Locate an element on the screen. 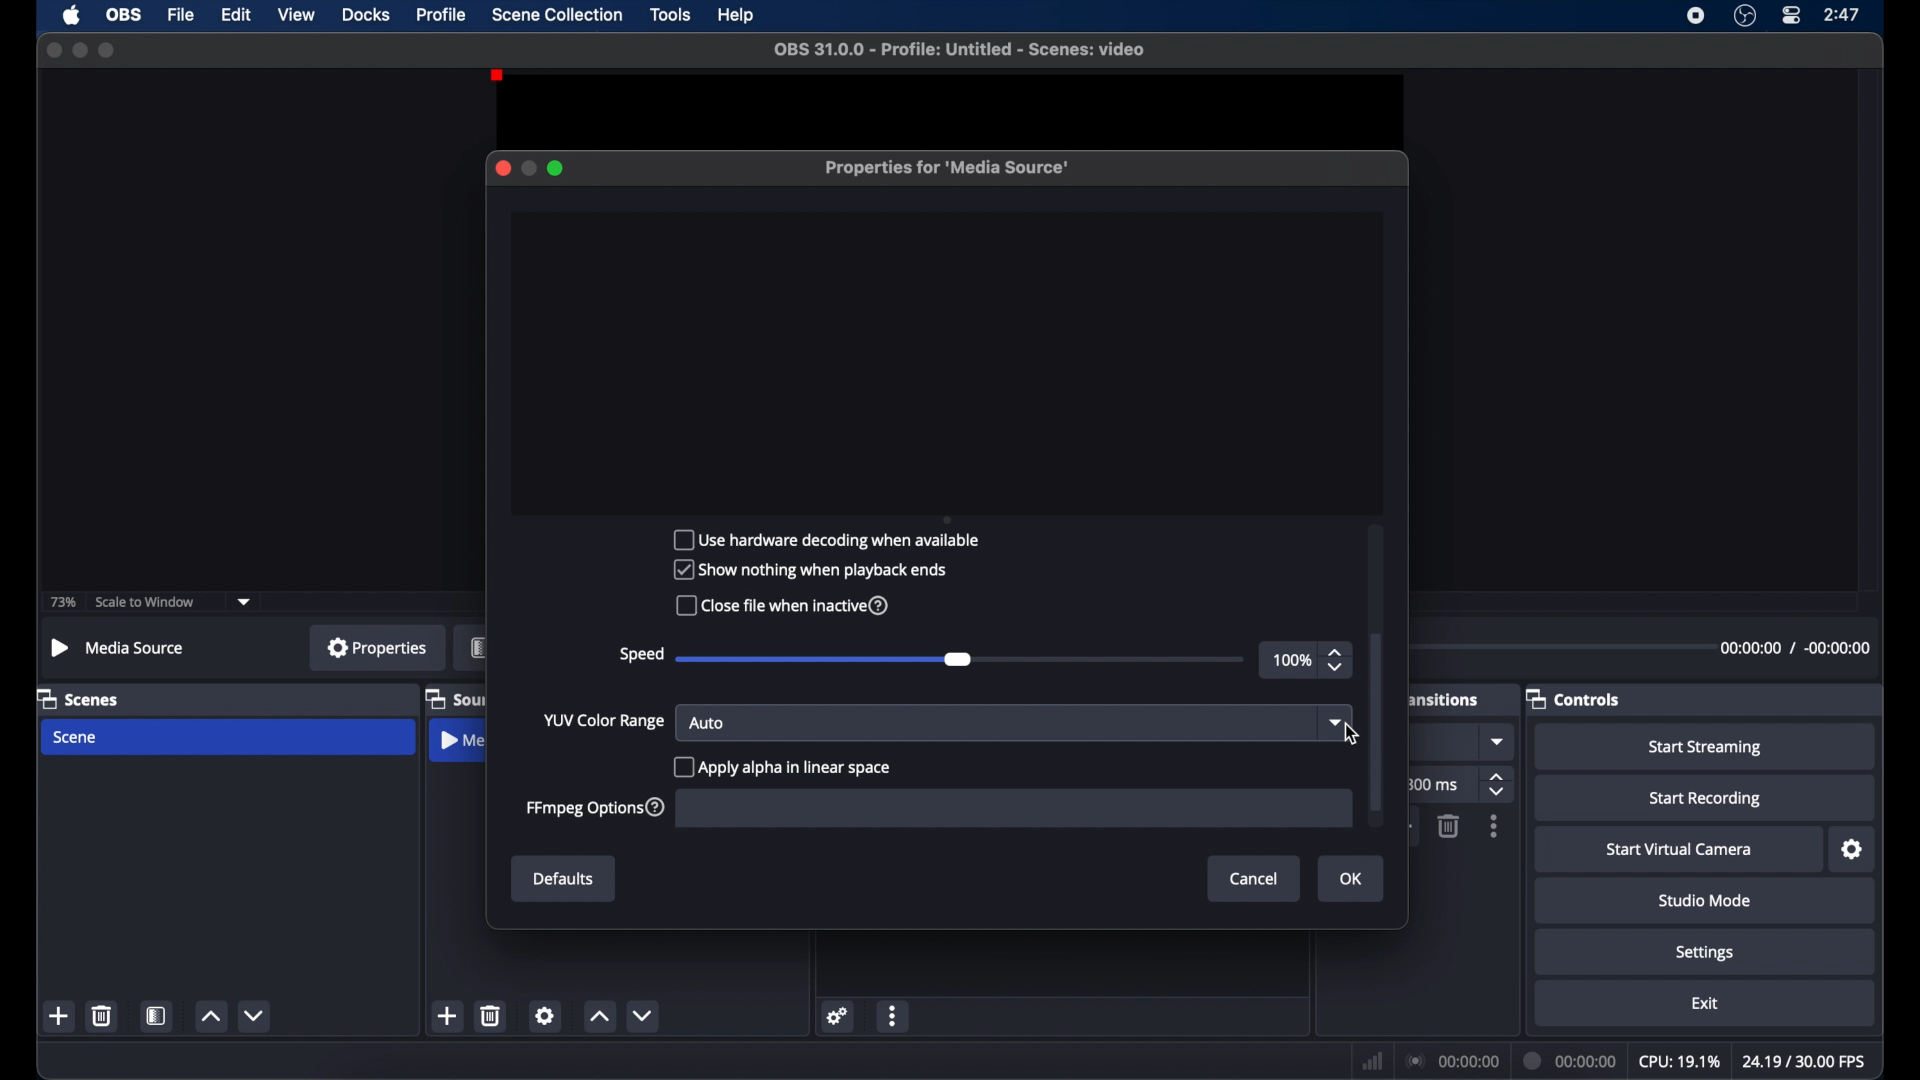 This screenshot has height=1080, width=1920. cursor is located at coordinates (1351, 734).